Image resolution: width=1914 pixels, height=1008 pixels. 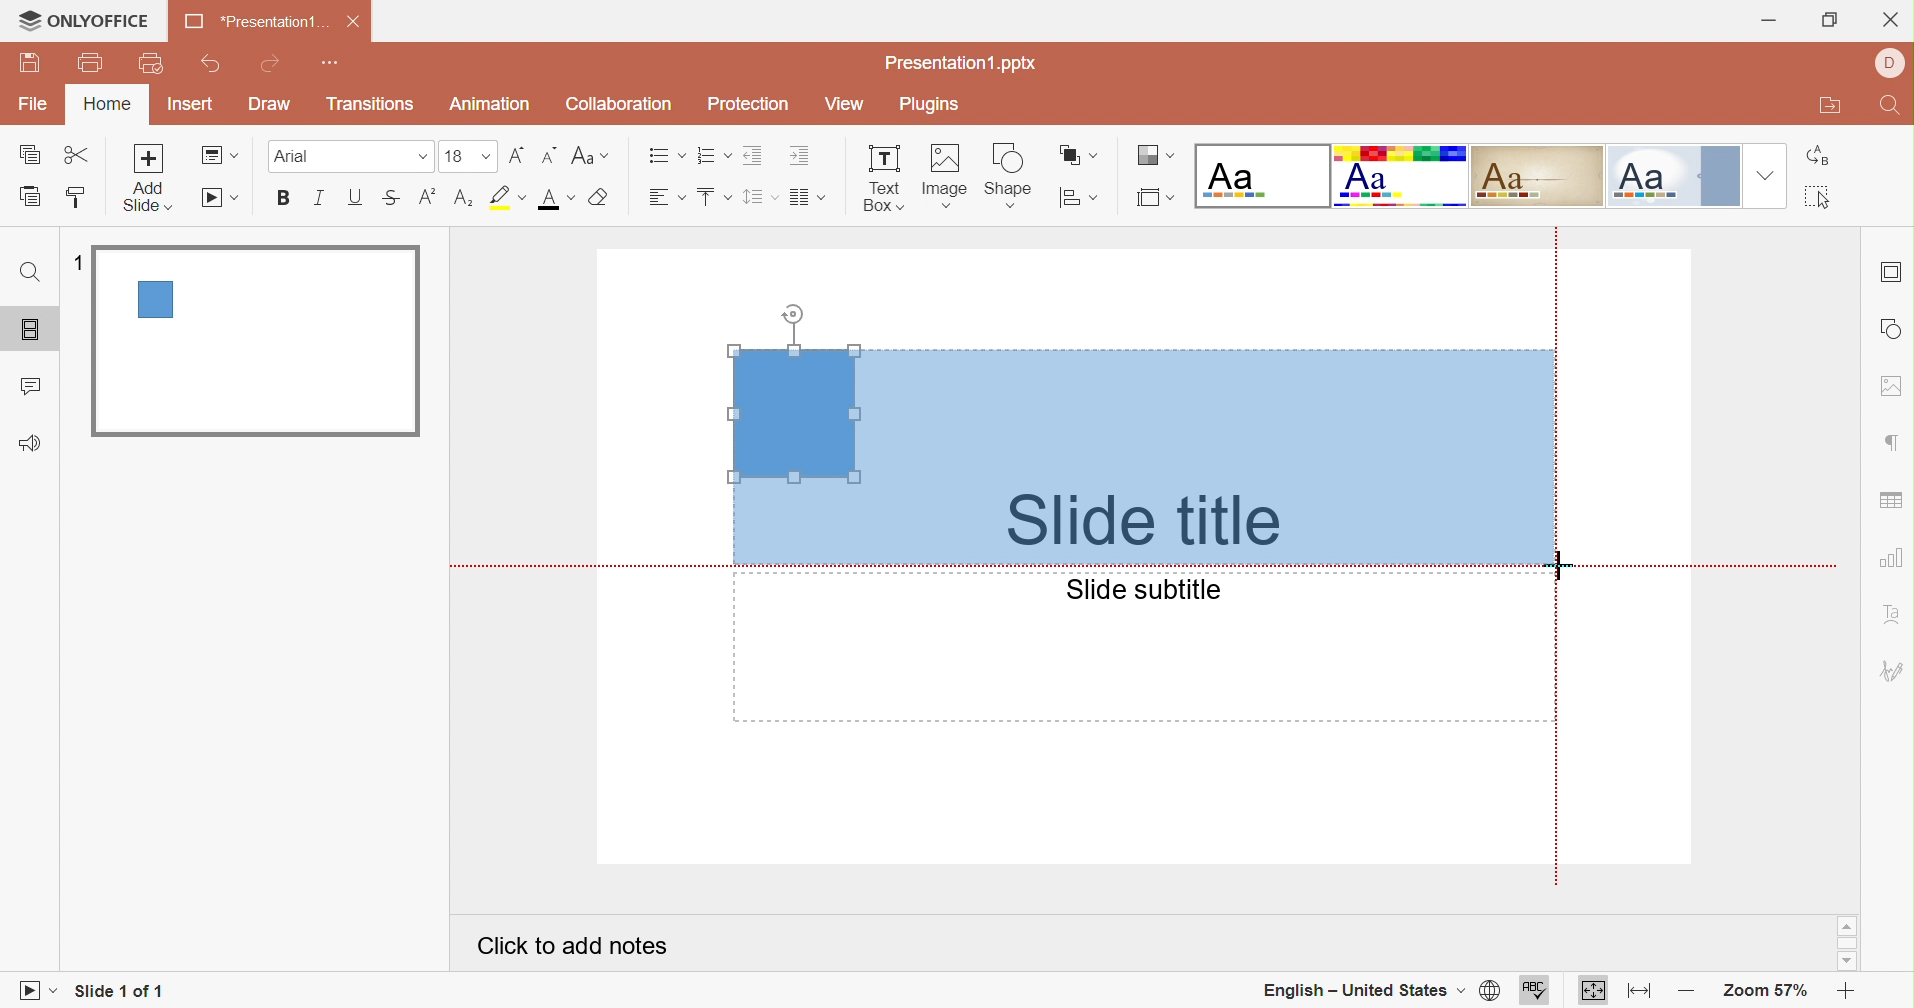 What do you see at coordinates (1489, 992) in the screenshot?
I see `Set document langauge` at bounding box center [1489, 992].